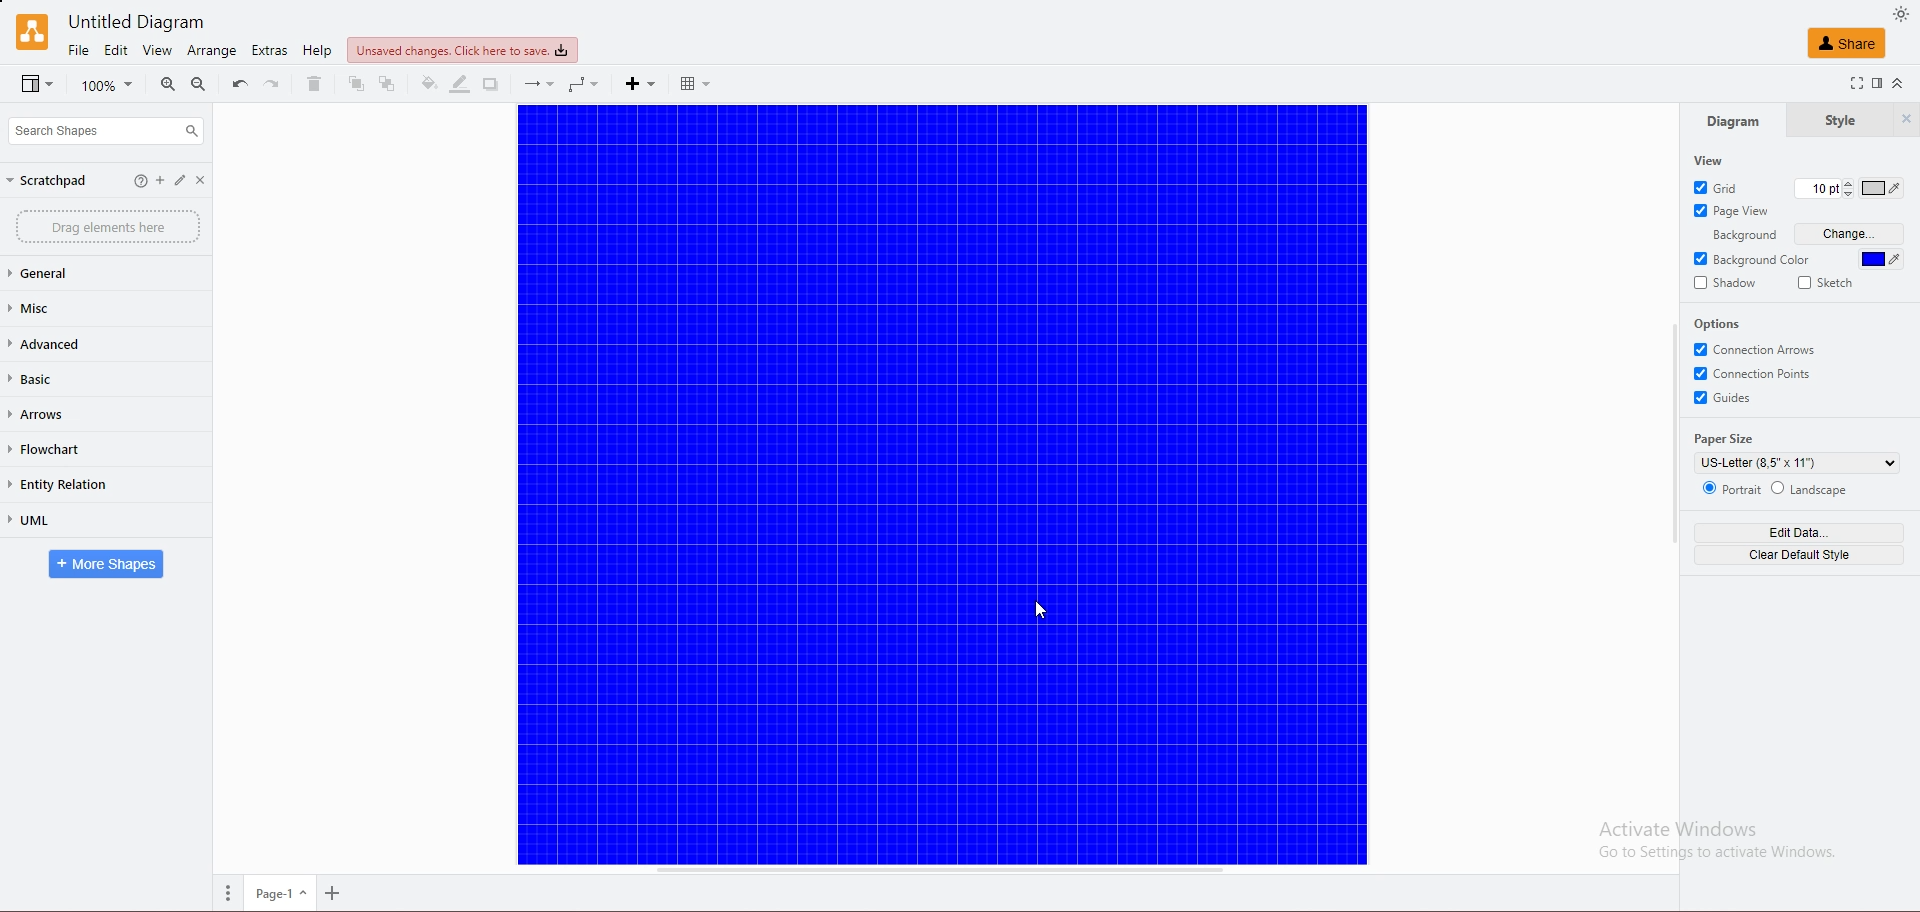 The image size is (1920, 912). Describe the element at coordinates (185, 182) in the screenshot. I see `edit` at that location.